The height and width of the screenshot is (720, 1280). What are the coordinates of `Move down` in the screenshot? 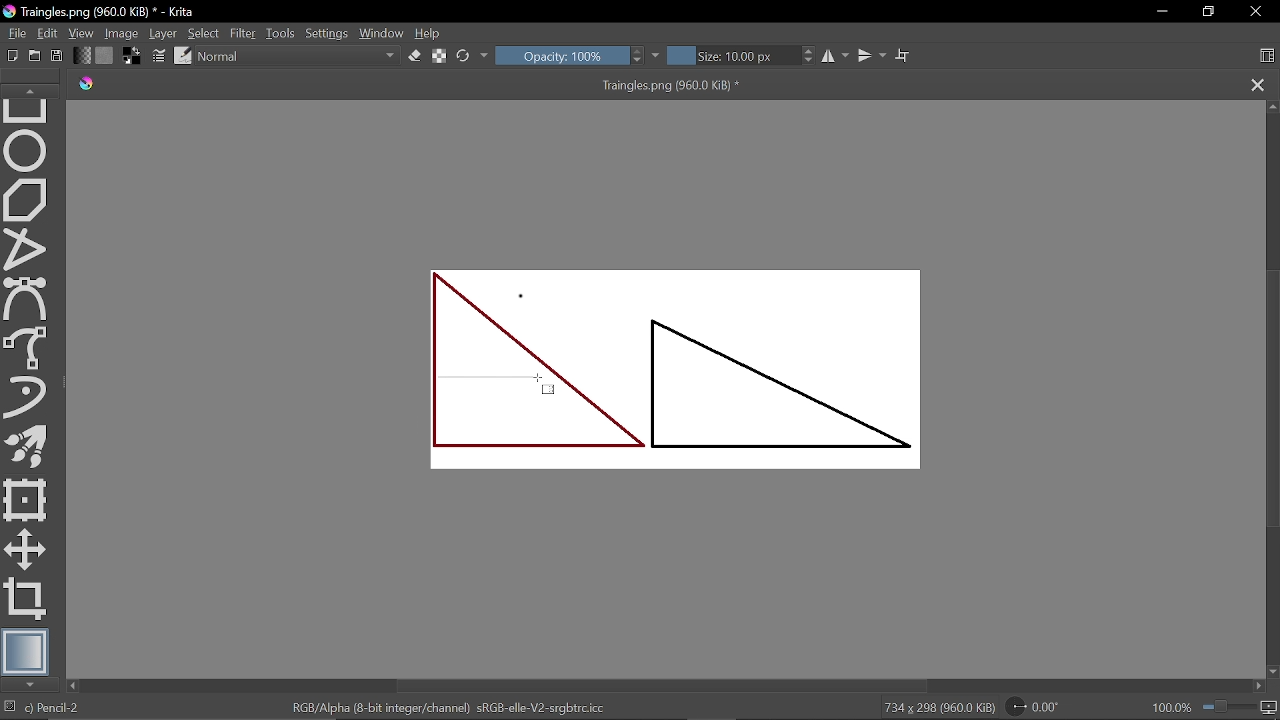 It's located at (1271, 669).